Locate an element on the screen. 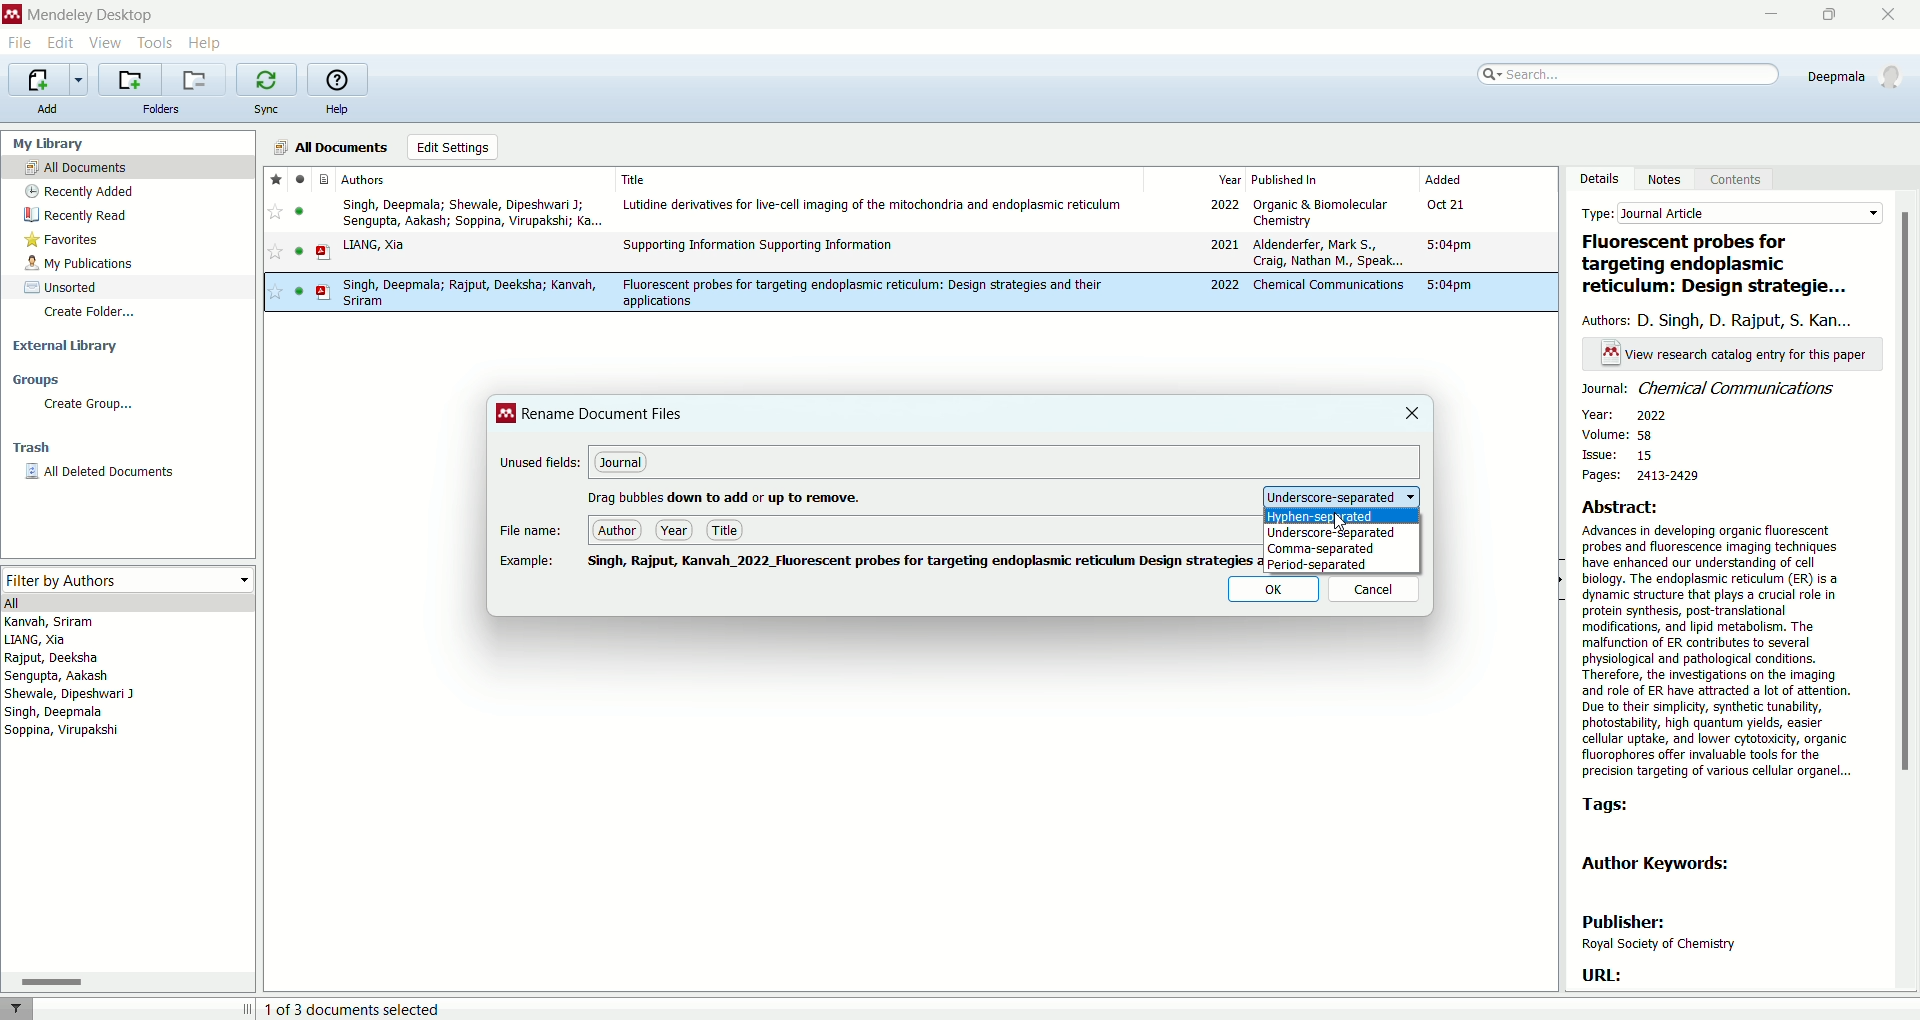  edit settings is located at coordinates (452, 147).